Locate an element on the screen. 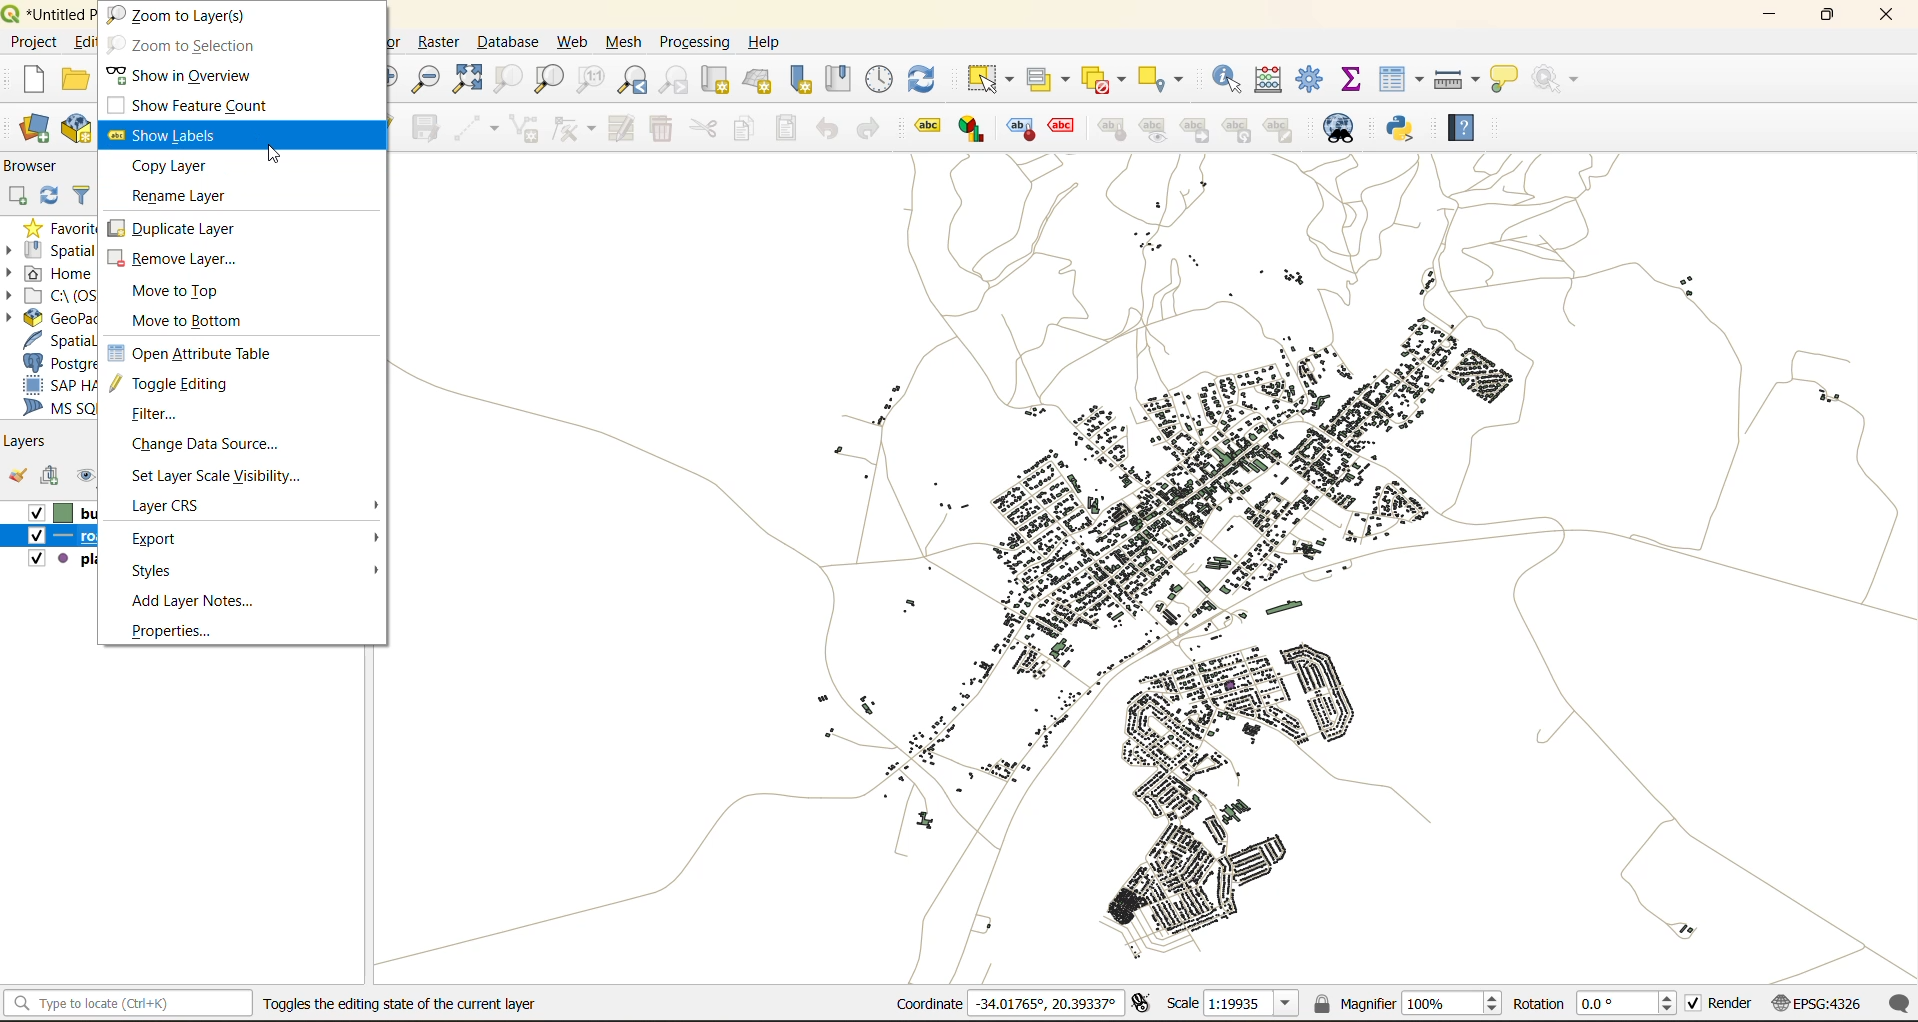 The width and height of the screenshot is (1918, 1022). processing is located at coordinates (693, 42).